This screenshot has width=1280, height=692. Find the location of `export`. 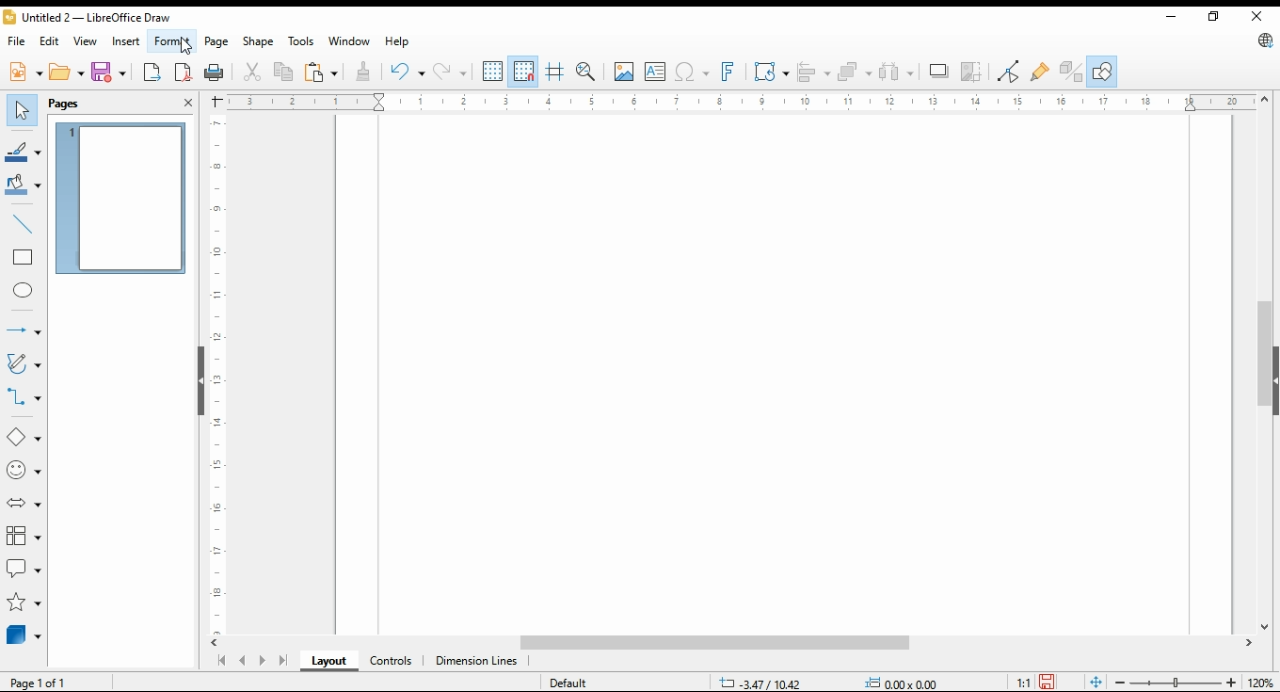

export is located at coordinates (153, 71).